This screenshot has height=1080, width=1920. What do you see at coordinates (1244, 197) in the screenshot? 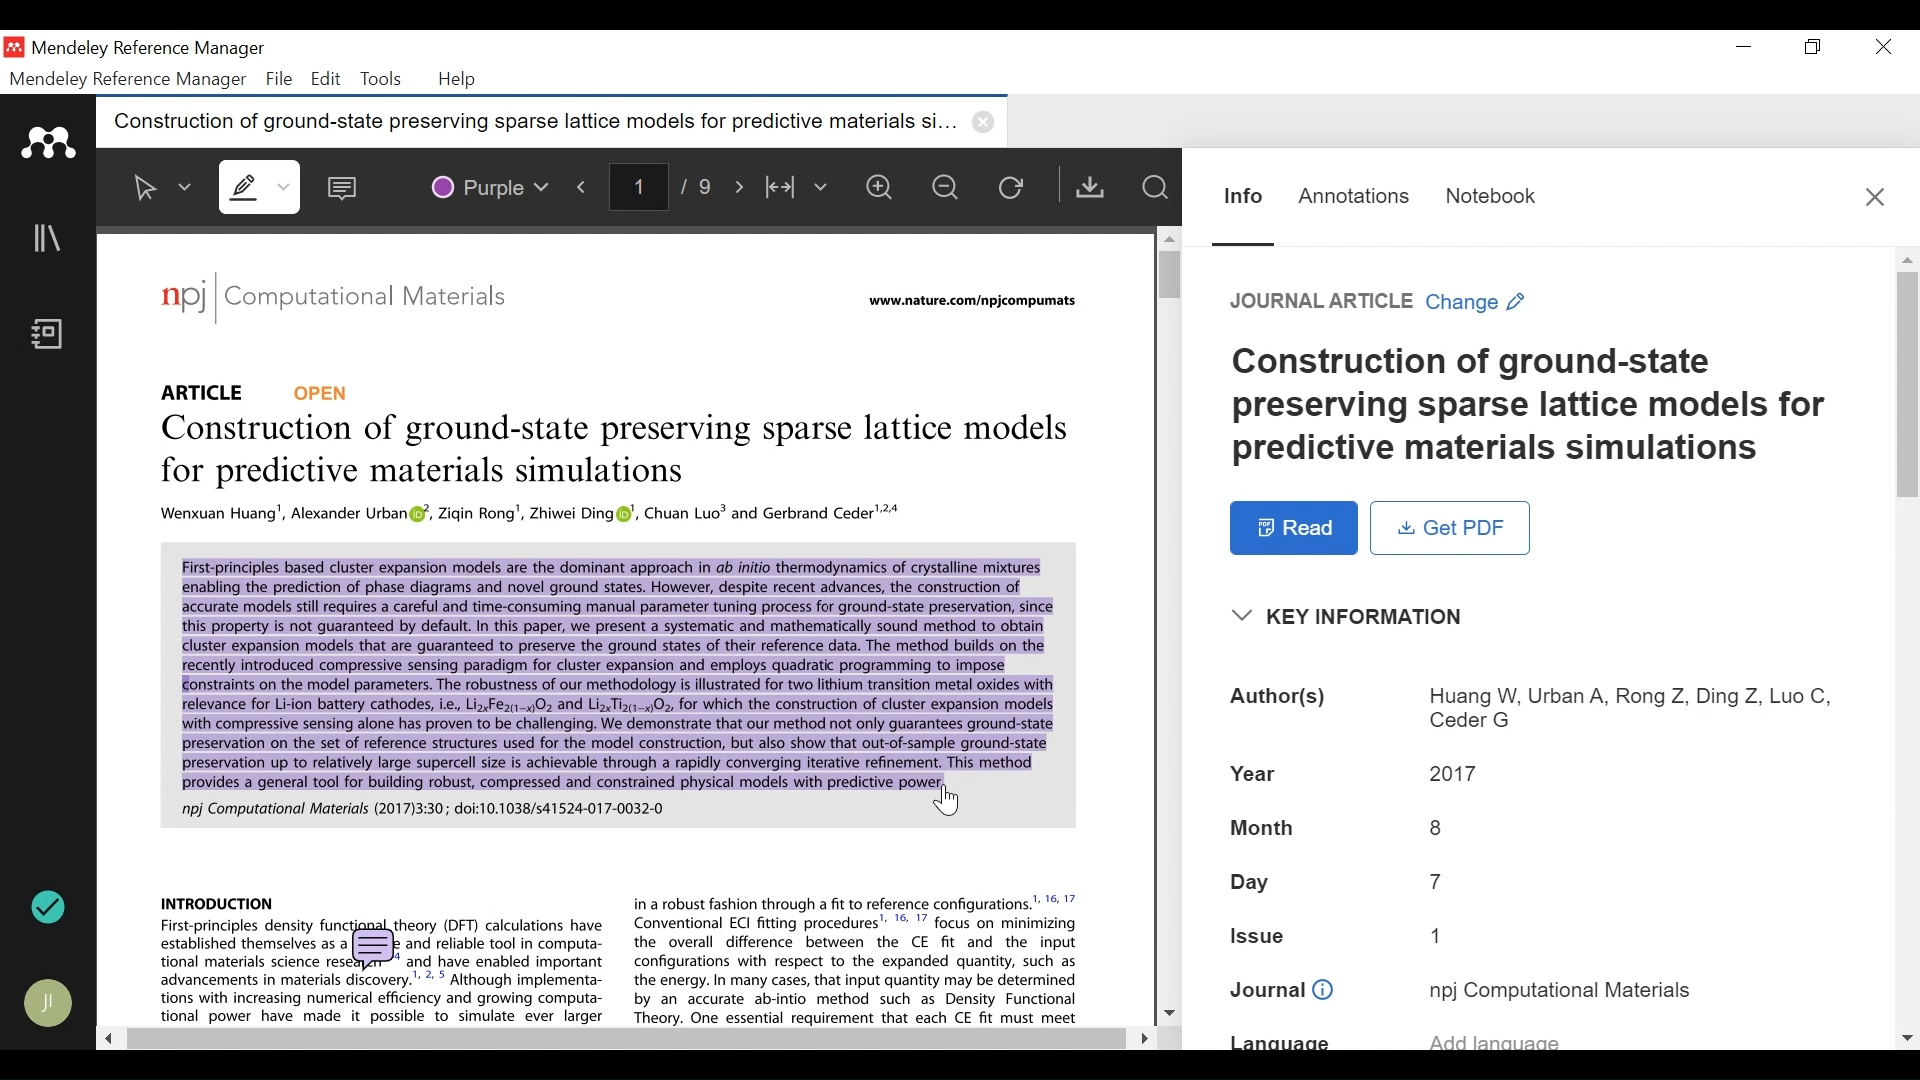
I see `Information ` at bounding box center [1244, 197].